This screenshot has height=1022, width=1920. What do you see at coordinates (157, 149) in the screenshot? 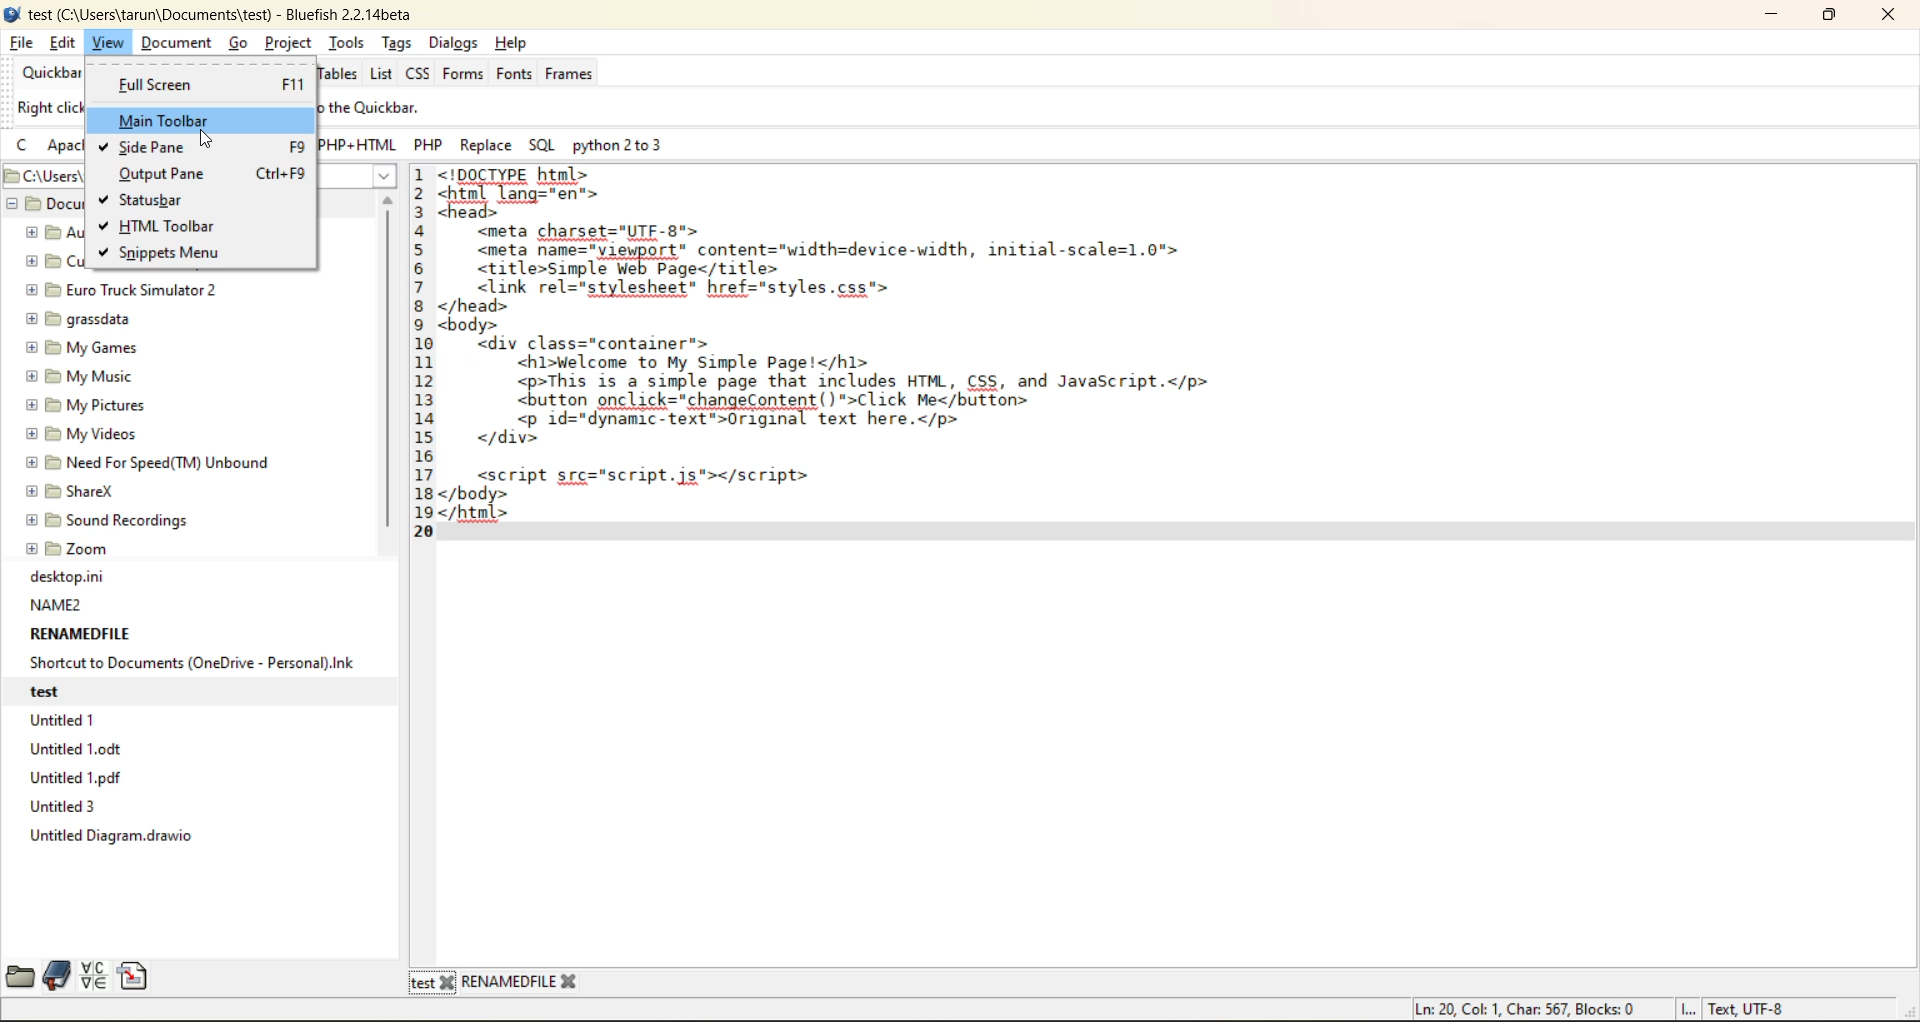
I see `sidepane` at bounding box center [157, 149].